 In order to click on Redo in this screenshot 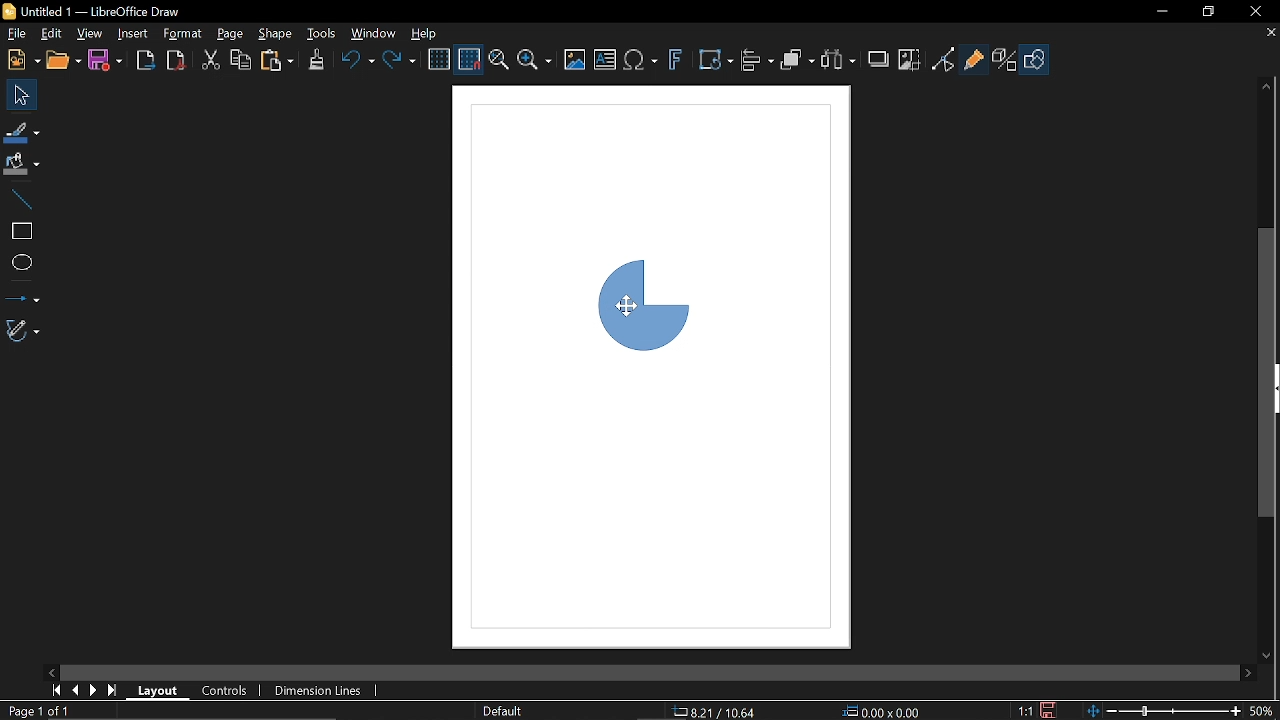, I will do `click(400, 62)`.